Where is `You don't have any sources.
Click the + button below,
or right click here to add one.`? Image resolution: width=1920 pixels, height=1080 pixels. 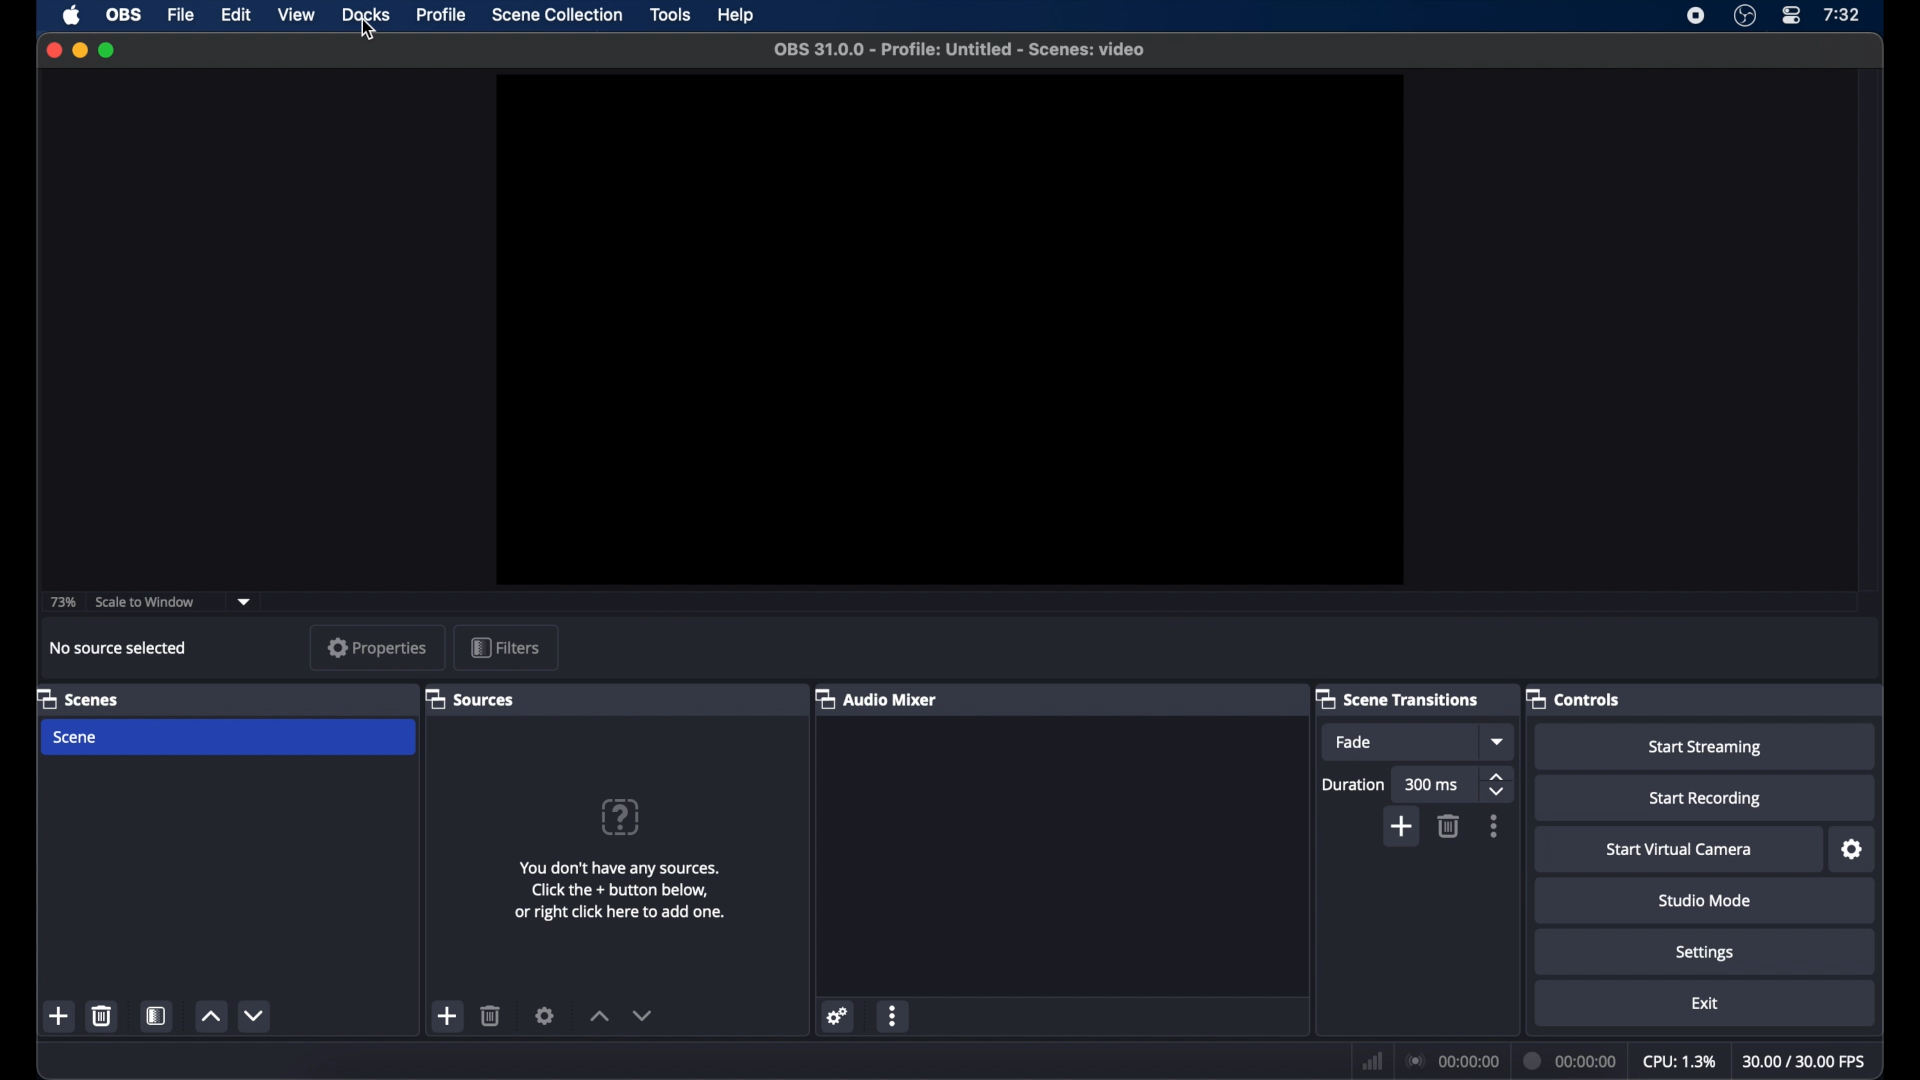 You don't have any sources.
Click the + button below,
or right click here to add one. is located at coordinates (622, 887).